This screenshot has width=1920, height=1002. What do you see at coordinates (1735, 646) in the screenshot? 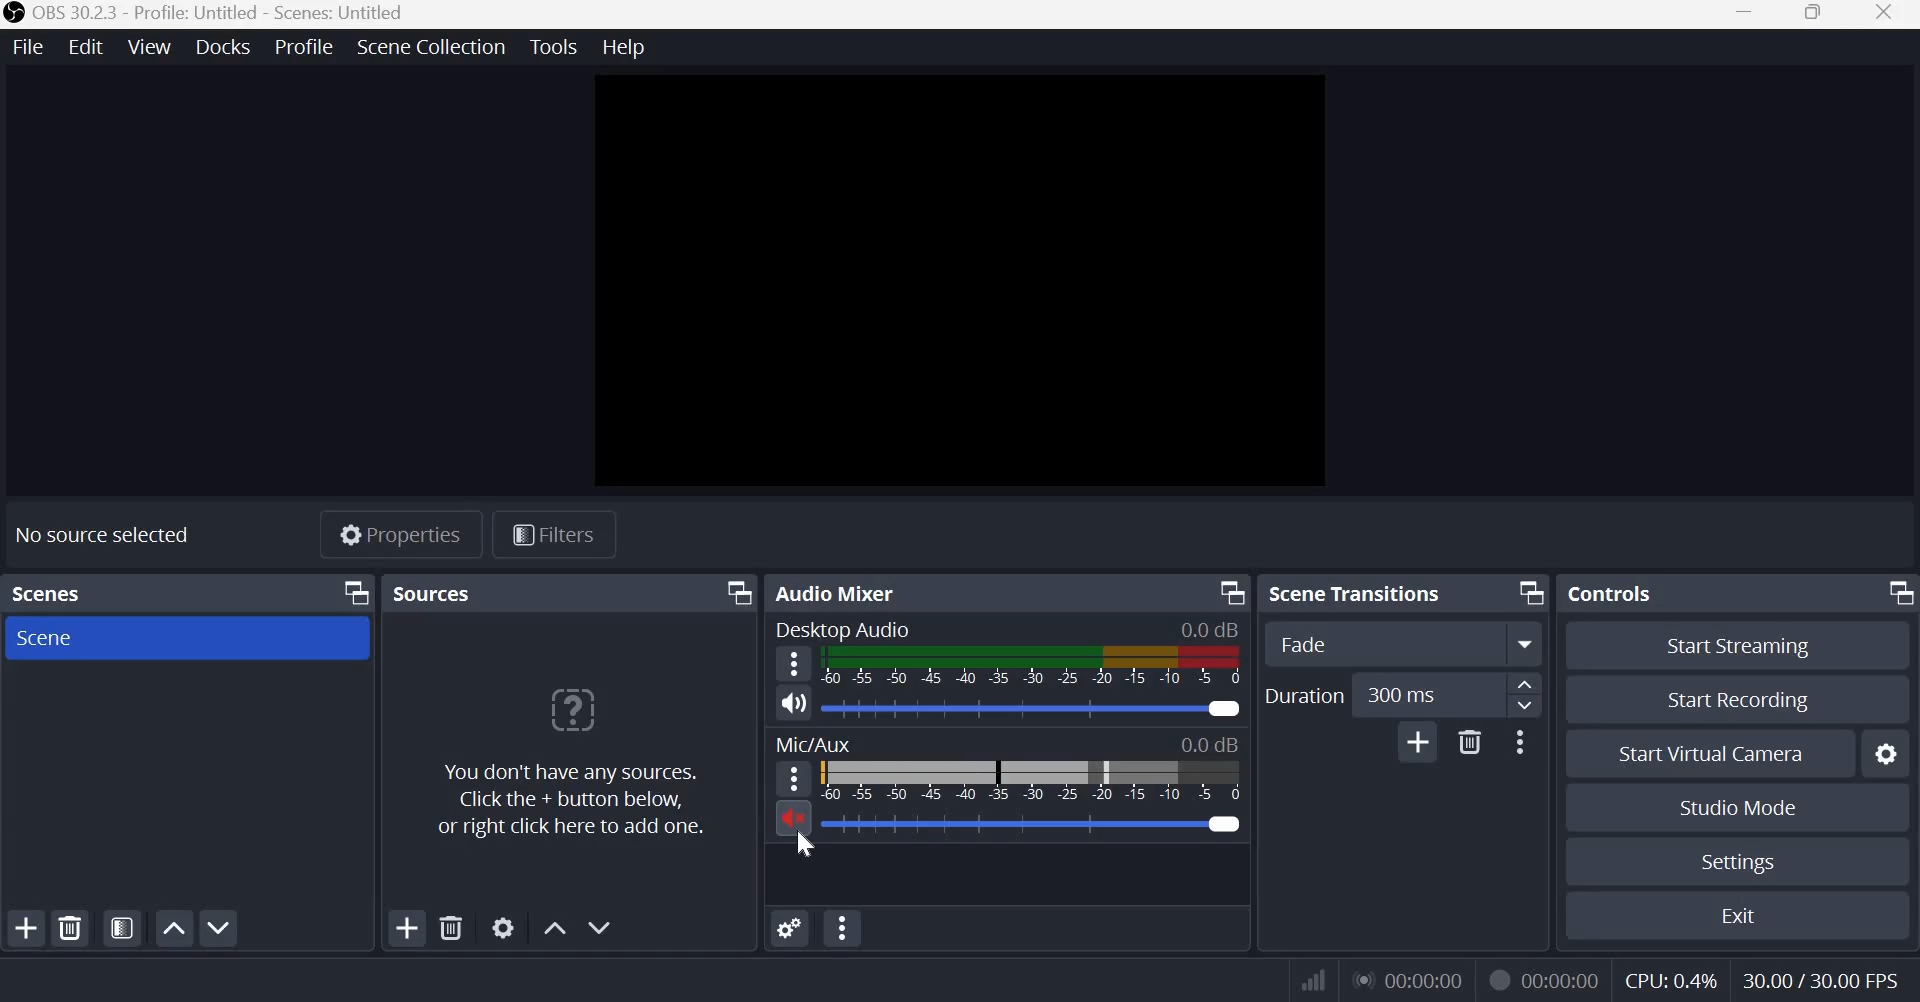
I see `Start streaming` at bounding box center [1735, 646].